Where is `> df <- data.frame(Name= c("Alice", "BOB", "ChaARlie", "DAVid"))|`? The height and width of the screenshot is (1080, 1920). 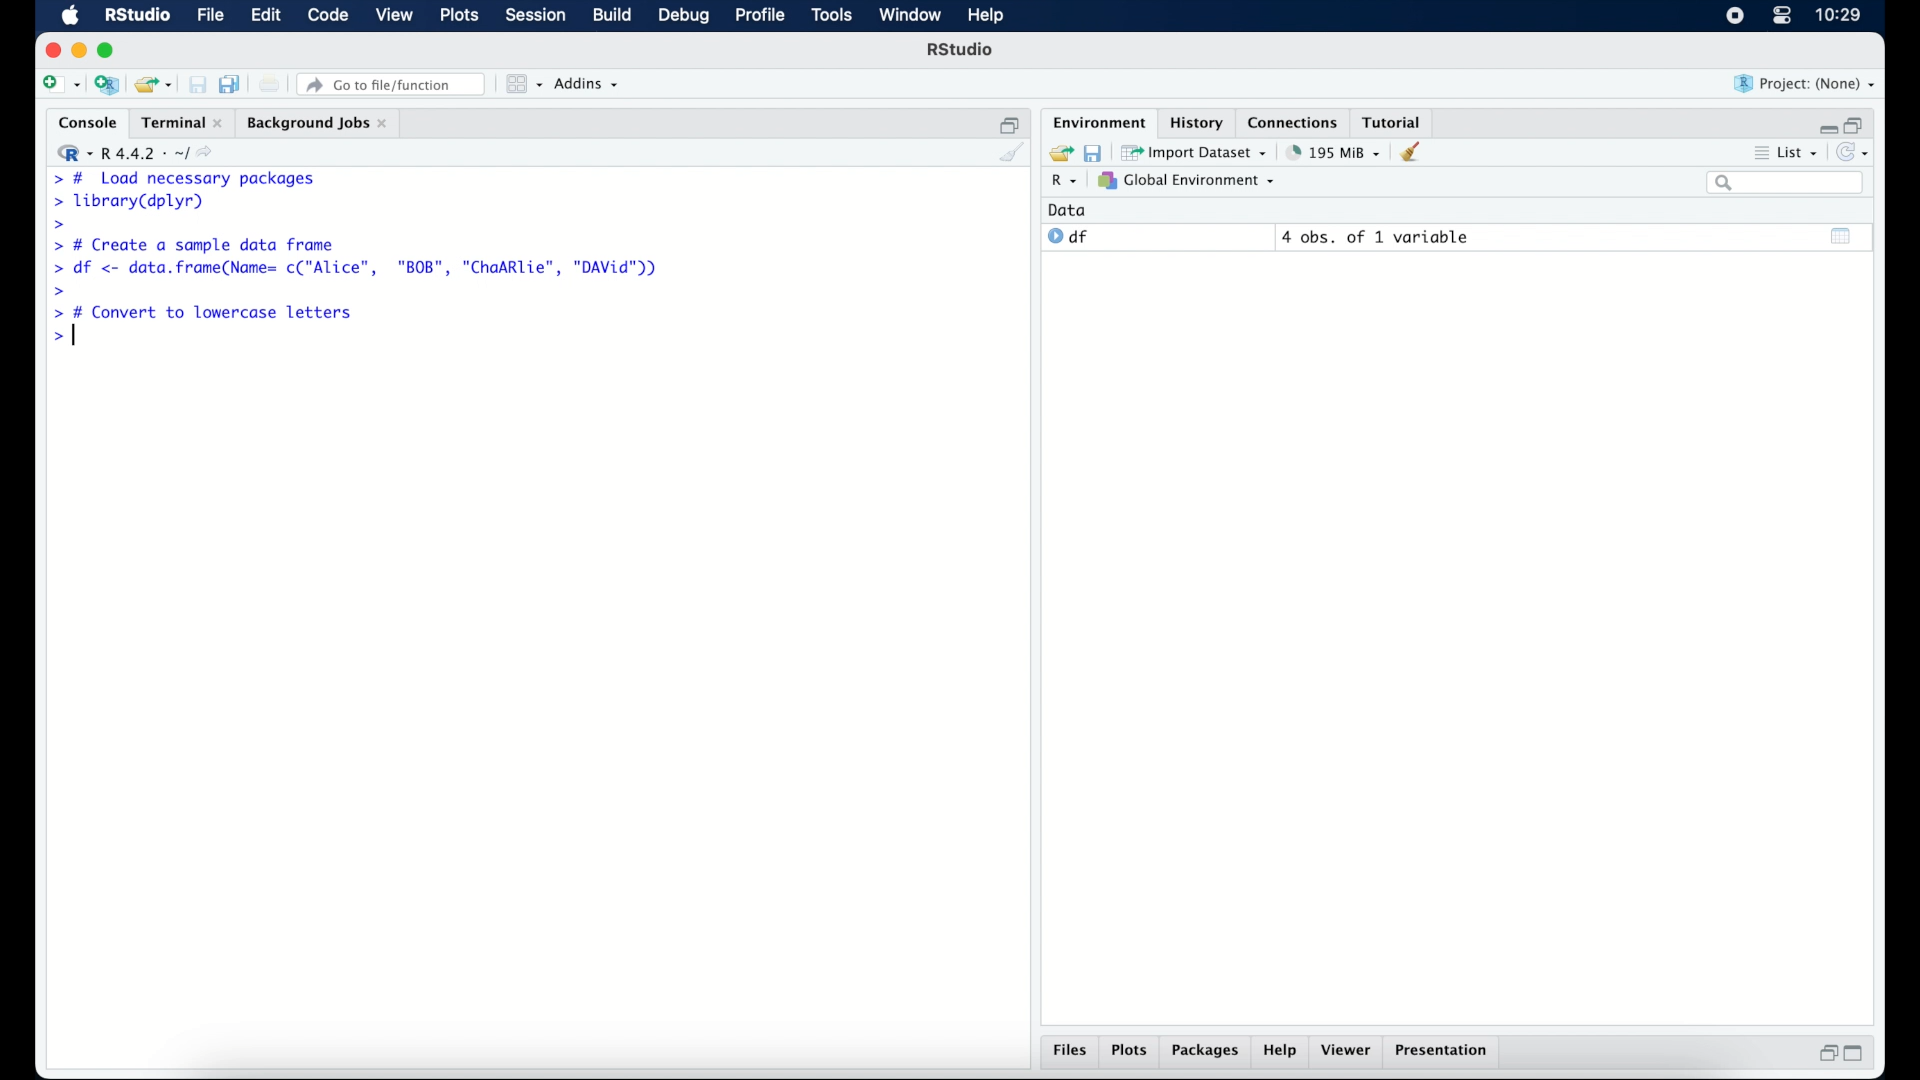 > df <- data.frame(Name= c("Alice", "BOB", "ChaARlie", "DAVid"))| is located at coordinates (361, 269).